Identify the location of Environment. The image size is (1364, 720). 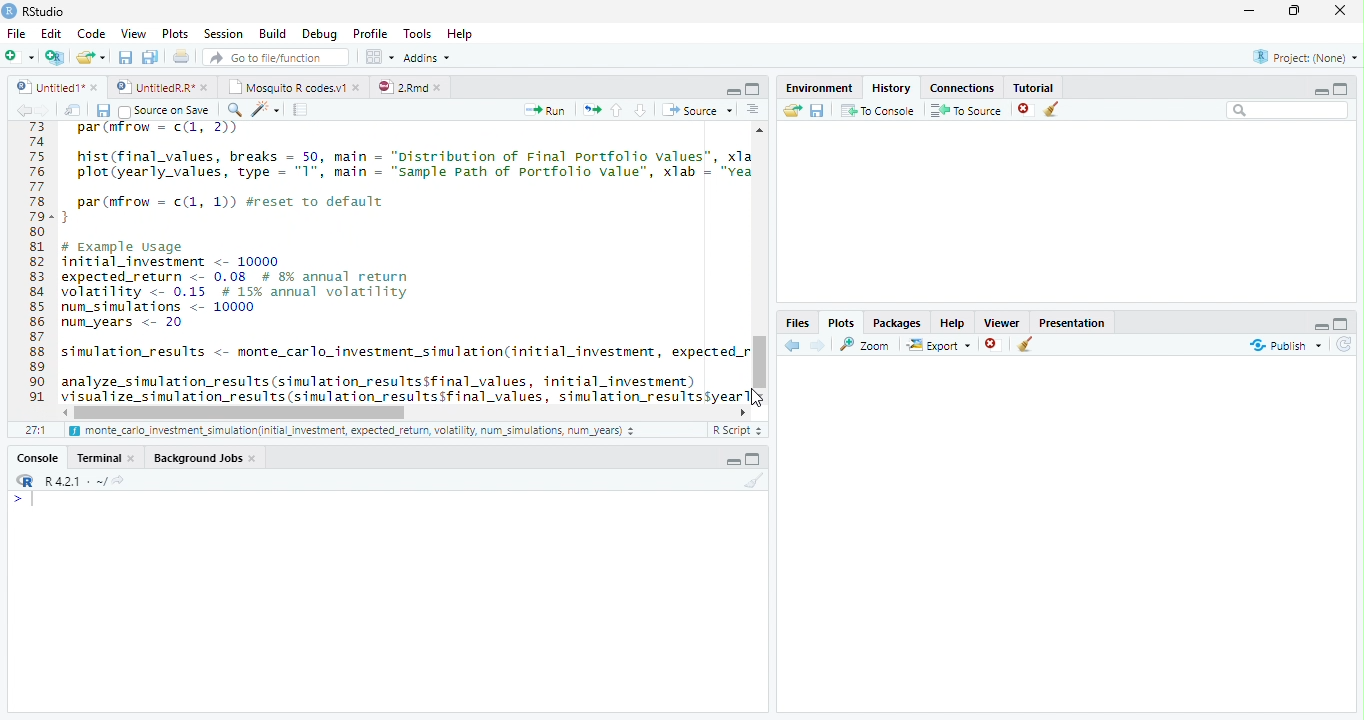
(819, 85).